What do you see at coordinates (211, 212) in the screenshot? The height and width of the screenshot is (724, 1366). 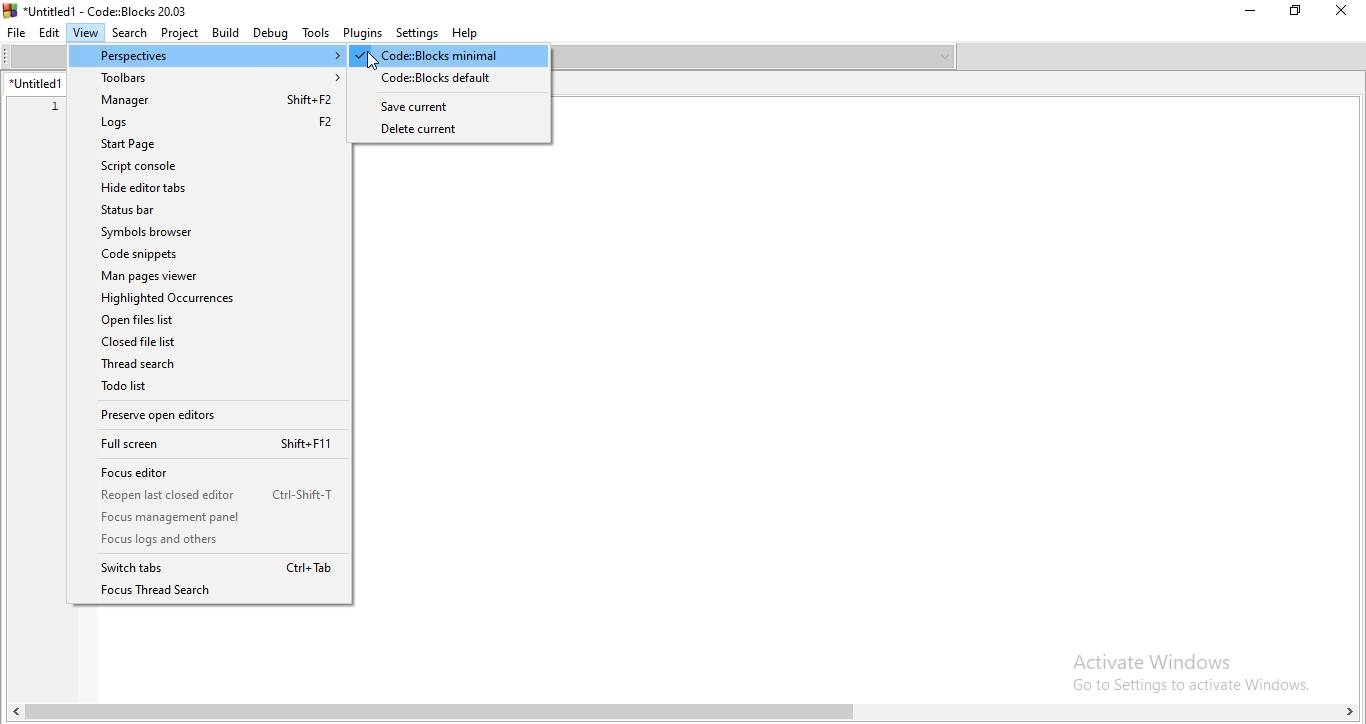 I see `Status bar` at bounding box center [211, 212].